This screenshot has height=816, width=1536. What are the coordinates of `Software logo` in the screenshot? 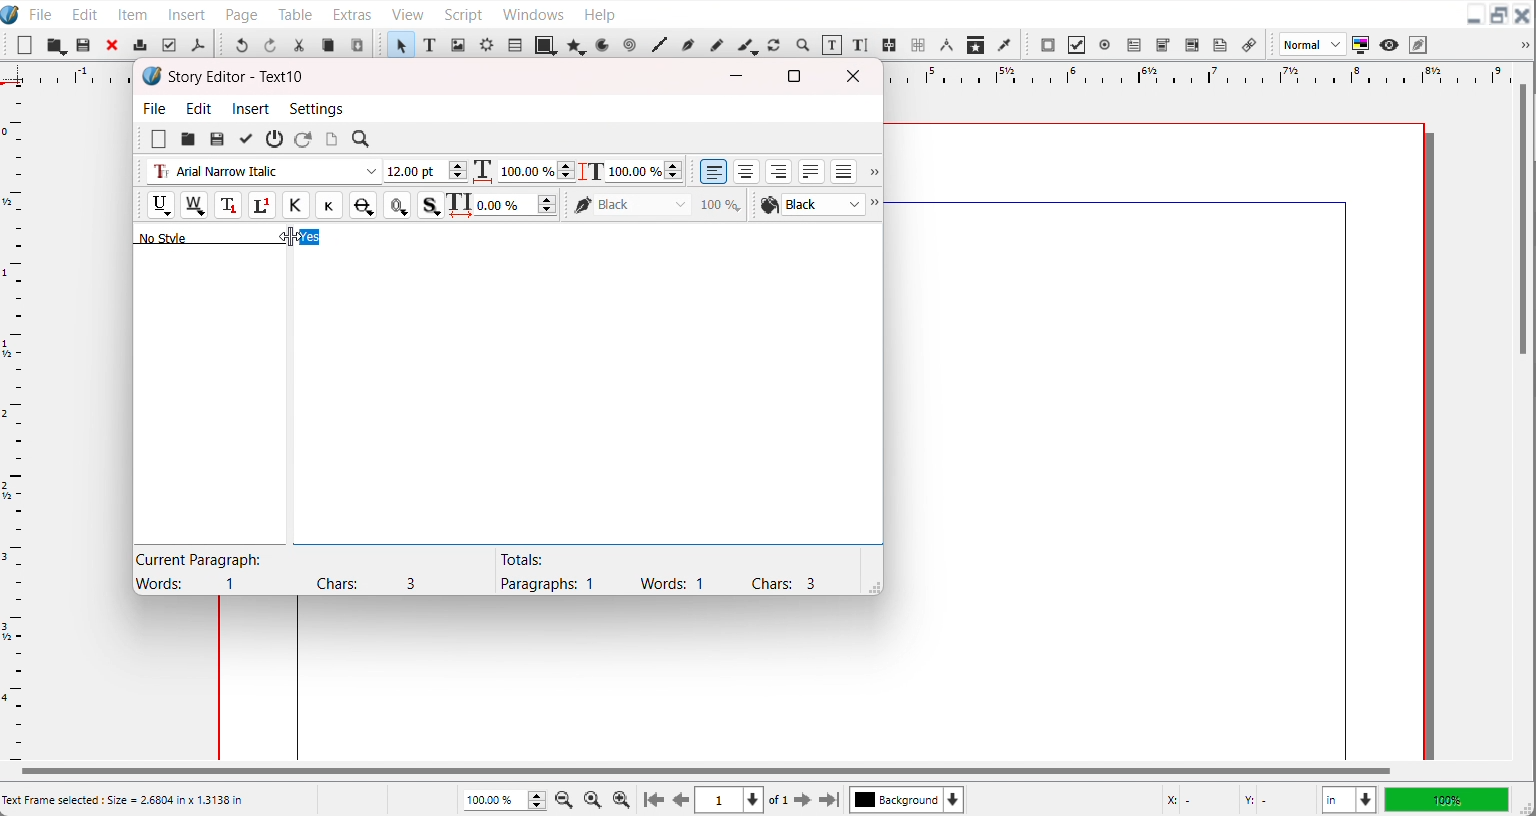 It's located at (152, 76).